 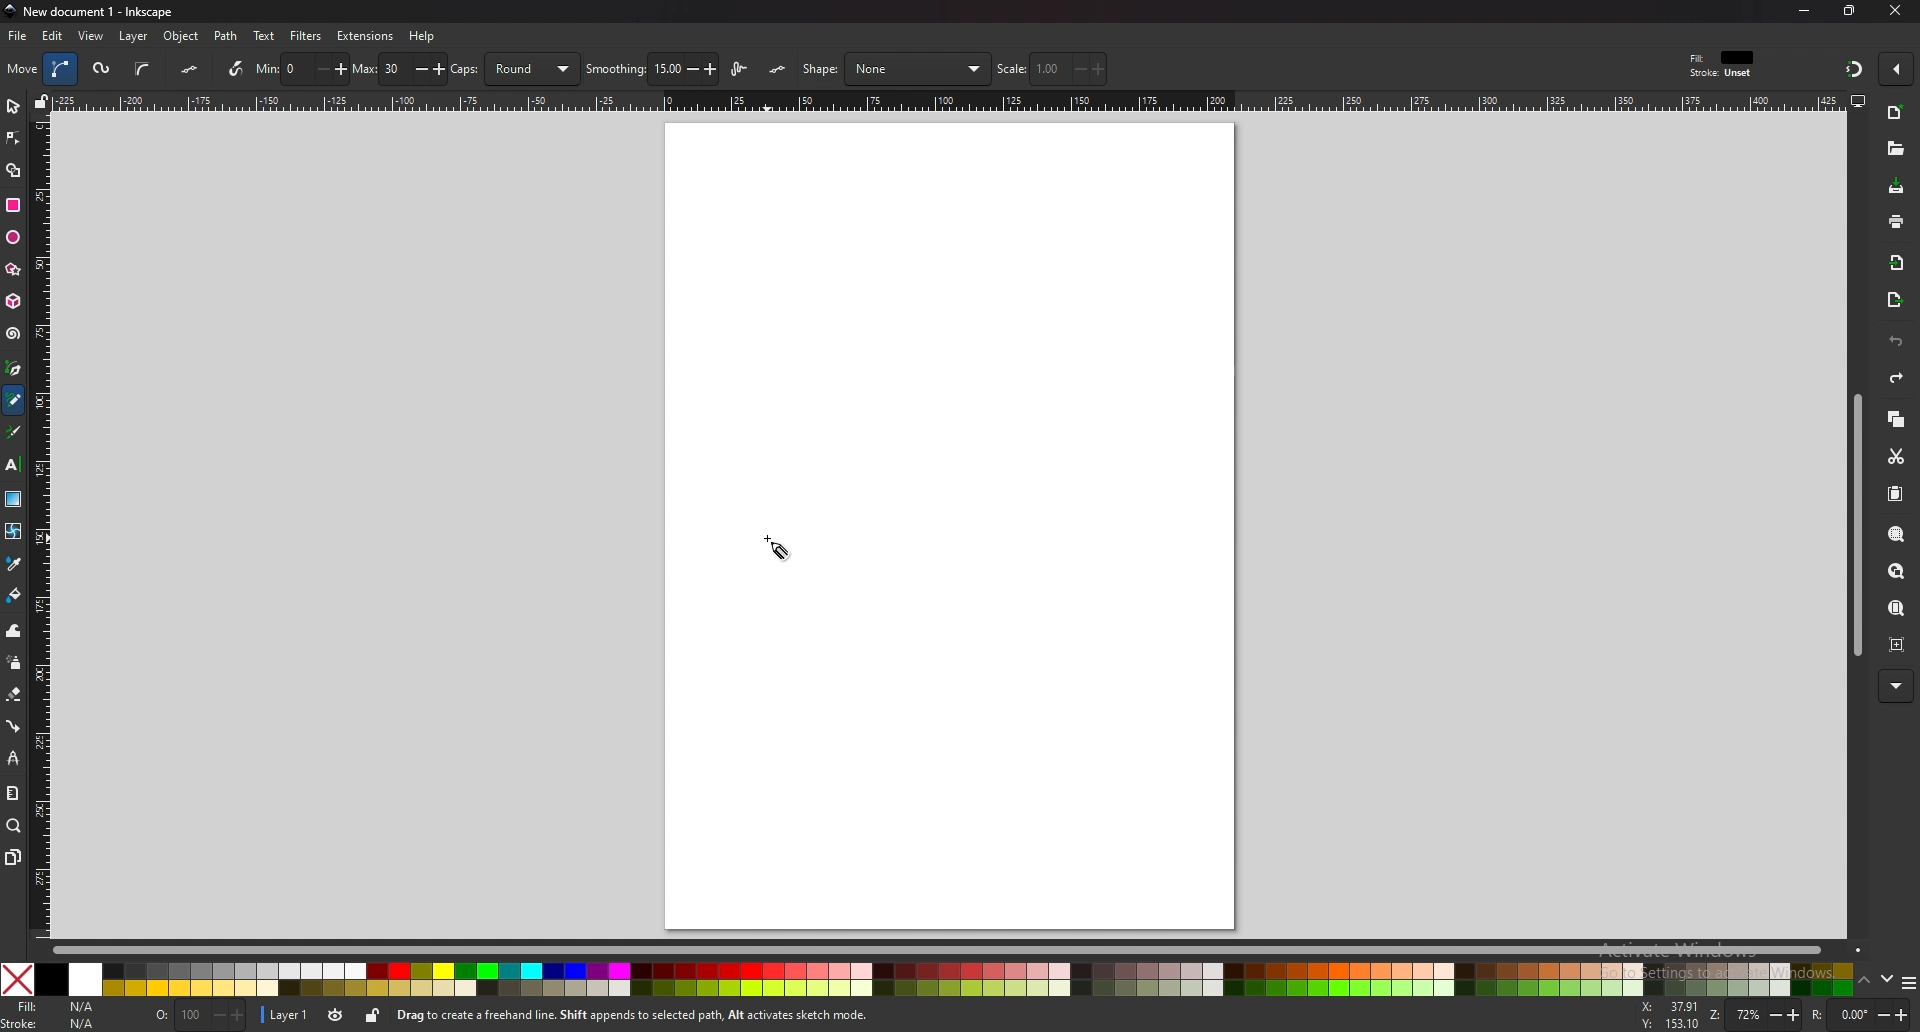 What do you see at coordinates (14, 563) in the screenshot?
I see `color picker` at bounding box center [14, 563].